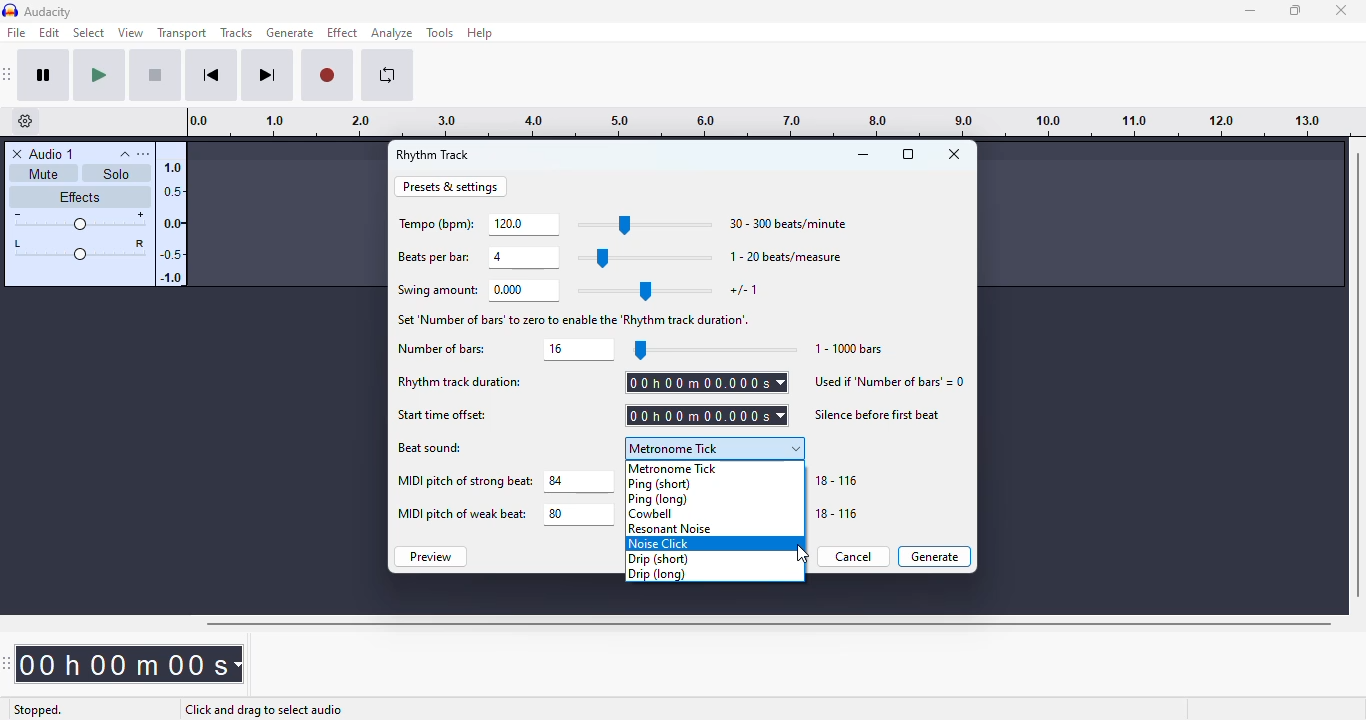 This screenshot has width=1366, height=720. What do you see at coordinates (44, 173) in the screenshot?
I see `mute` at bounding box center [44, 173].